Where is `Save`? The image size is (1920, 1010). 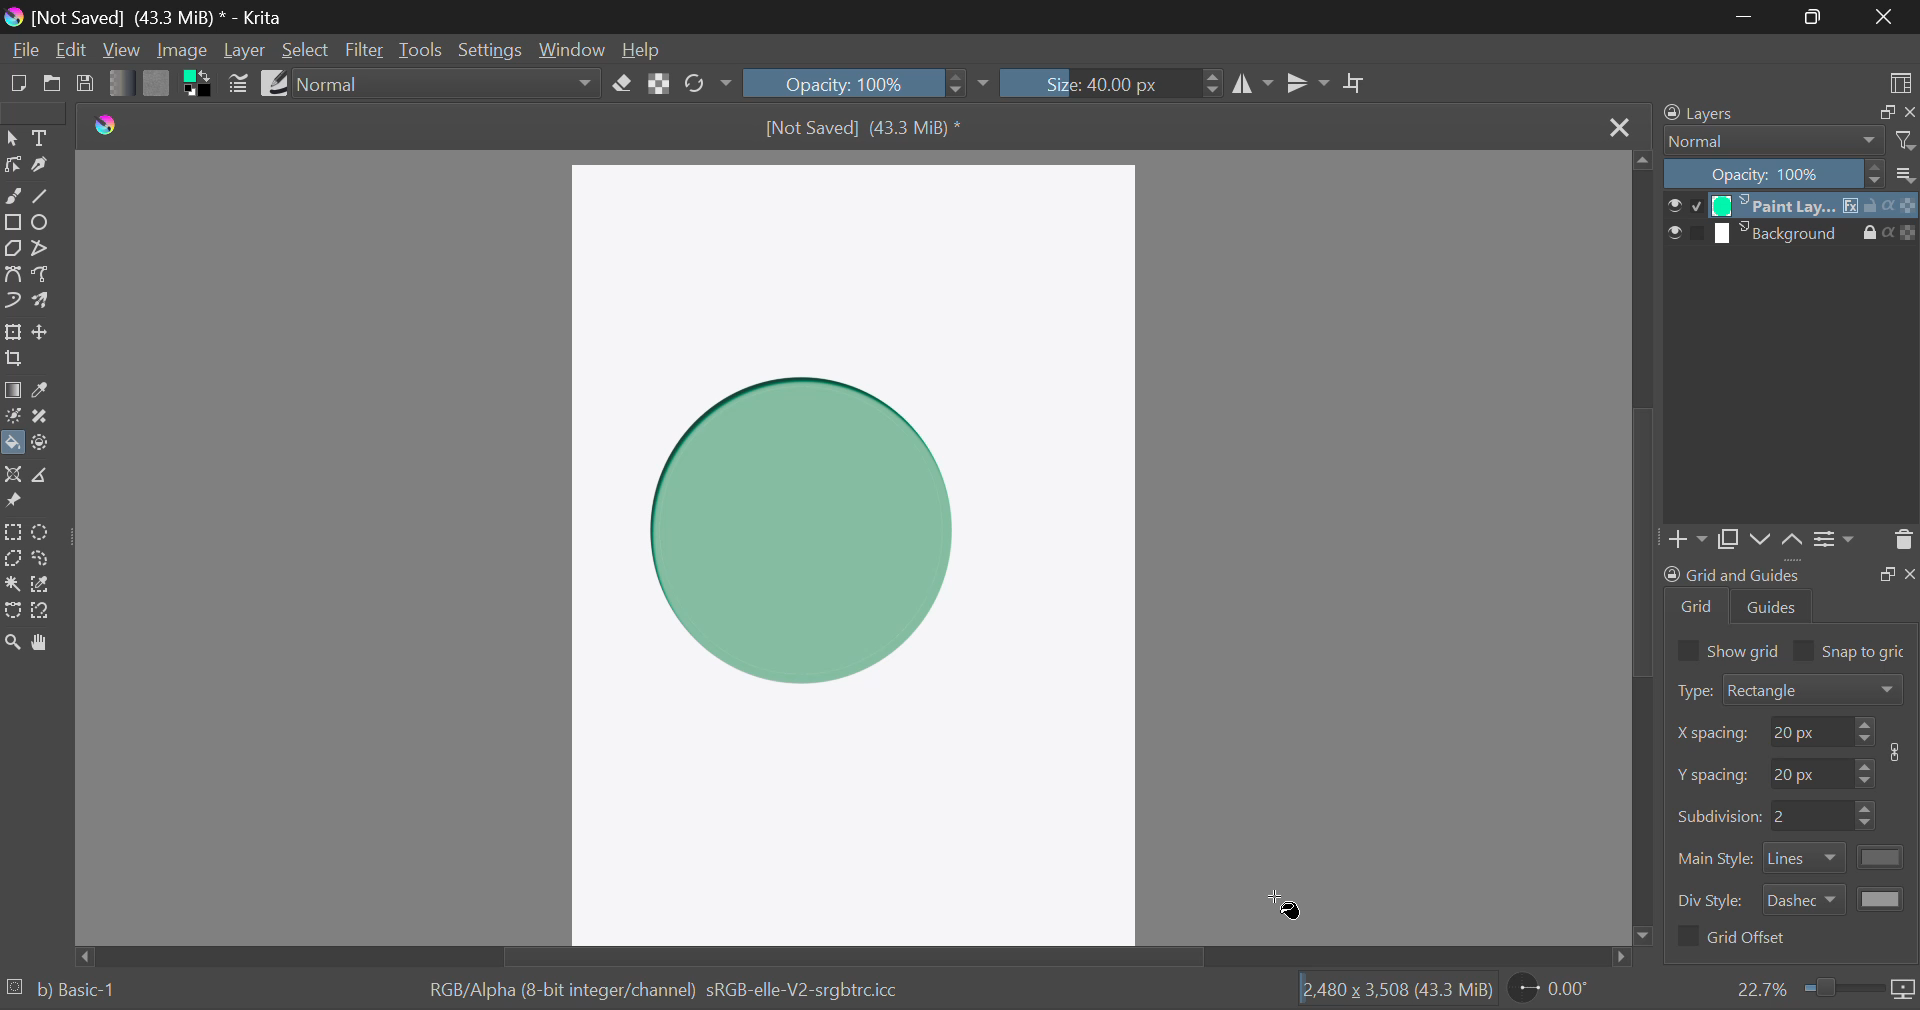 Save is located at coordinates (86, 86).